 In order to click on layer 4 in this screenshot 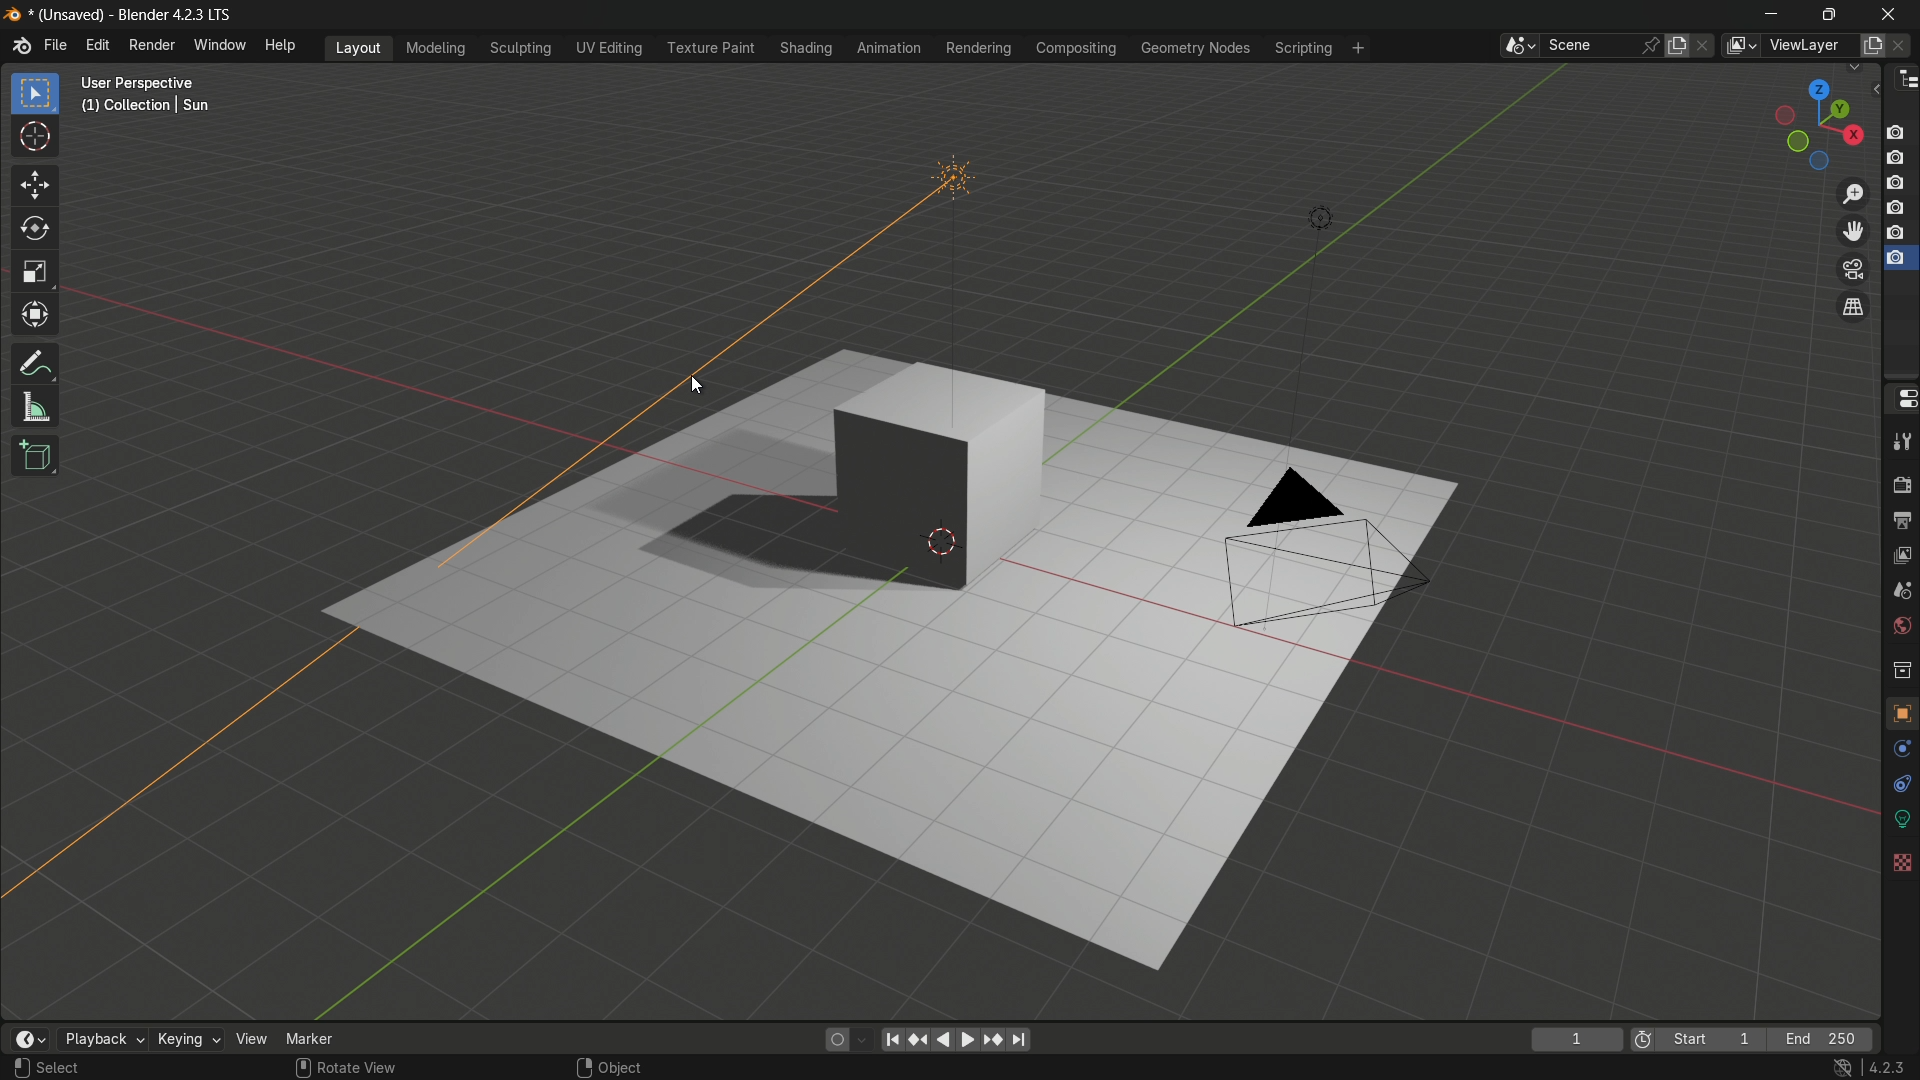, I will do `click(1895, 207)`.